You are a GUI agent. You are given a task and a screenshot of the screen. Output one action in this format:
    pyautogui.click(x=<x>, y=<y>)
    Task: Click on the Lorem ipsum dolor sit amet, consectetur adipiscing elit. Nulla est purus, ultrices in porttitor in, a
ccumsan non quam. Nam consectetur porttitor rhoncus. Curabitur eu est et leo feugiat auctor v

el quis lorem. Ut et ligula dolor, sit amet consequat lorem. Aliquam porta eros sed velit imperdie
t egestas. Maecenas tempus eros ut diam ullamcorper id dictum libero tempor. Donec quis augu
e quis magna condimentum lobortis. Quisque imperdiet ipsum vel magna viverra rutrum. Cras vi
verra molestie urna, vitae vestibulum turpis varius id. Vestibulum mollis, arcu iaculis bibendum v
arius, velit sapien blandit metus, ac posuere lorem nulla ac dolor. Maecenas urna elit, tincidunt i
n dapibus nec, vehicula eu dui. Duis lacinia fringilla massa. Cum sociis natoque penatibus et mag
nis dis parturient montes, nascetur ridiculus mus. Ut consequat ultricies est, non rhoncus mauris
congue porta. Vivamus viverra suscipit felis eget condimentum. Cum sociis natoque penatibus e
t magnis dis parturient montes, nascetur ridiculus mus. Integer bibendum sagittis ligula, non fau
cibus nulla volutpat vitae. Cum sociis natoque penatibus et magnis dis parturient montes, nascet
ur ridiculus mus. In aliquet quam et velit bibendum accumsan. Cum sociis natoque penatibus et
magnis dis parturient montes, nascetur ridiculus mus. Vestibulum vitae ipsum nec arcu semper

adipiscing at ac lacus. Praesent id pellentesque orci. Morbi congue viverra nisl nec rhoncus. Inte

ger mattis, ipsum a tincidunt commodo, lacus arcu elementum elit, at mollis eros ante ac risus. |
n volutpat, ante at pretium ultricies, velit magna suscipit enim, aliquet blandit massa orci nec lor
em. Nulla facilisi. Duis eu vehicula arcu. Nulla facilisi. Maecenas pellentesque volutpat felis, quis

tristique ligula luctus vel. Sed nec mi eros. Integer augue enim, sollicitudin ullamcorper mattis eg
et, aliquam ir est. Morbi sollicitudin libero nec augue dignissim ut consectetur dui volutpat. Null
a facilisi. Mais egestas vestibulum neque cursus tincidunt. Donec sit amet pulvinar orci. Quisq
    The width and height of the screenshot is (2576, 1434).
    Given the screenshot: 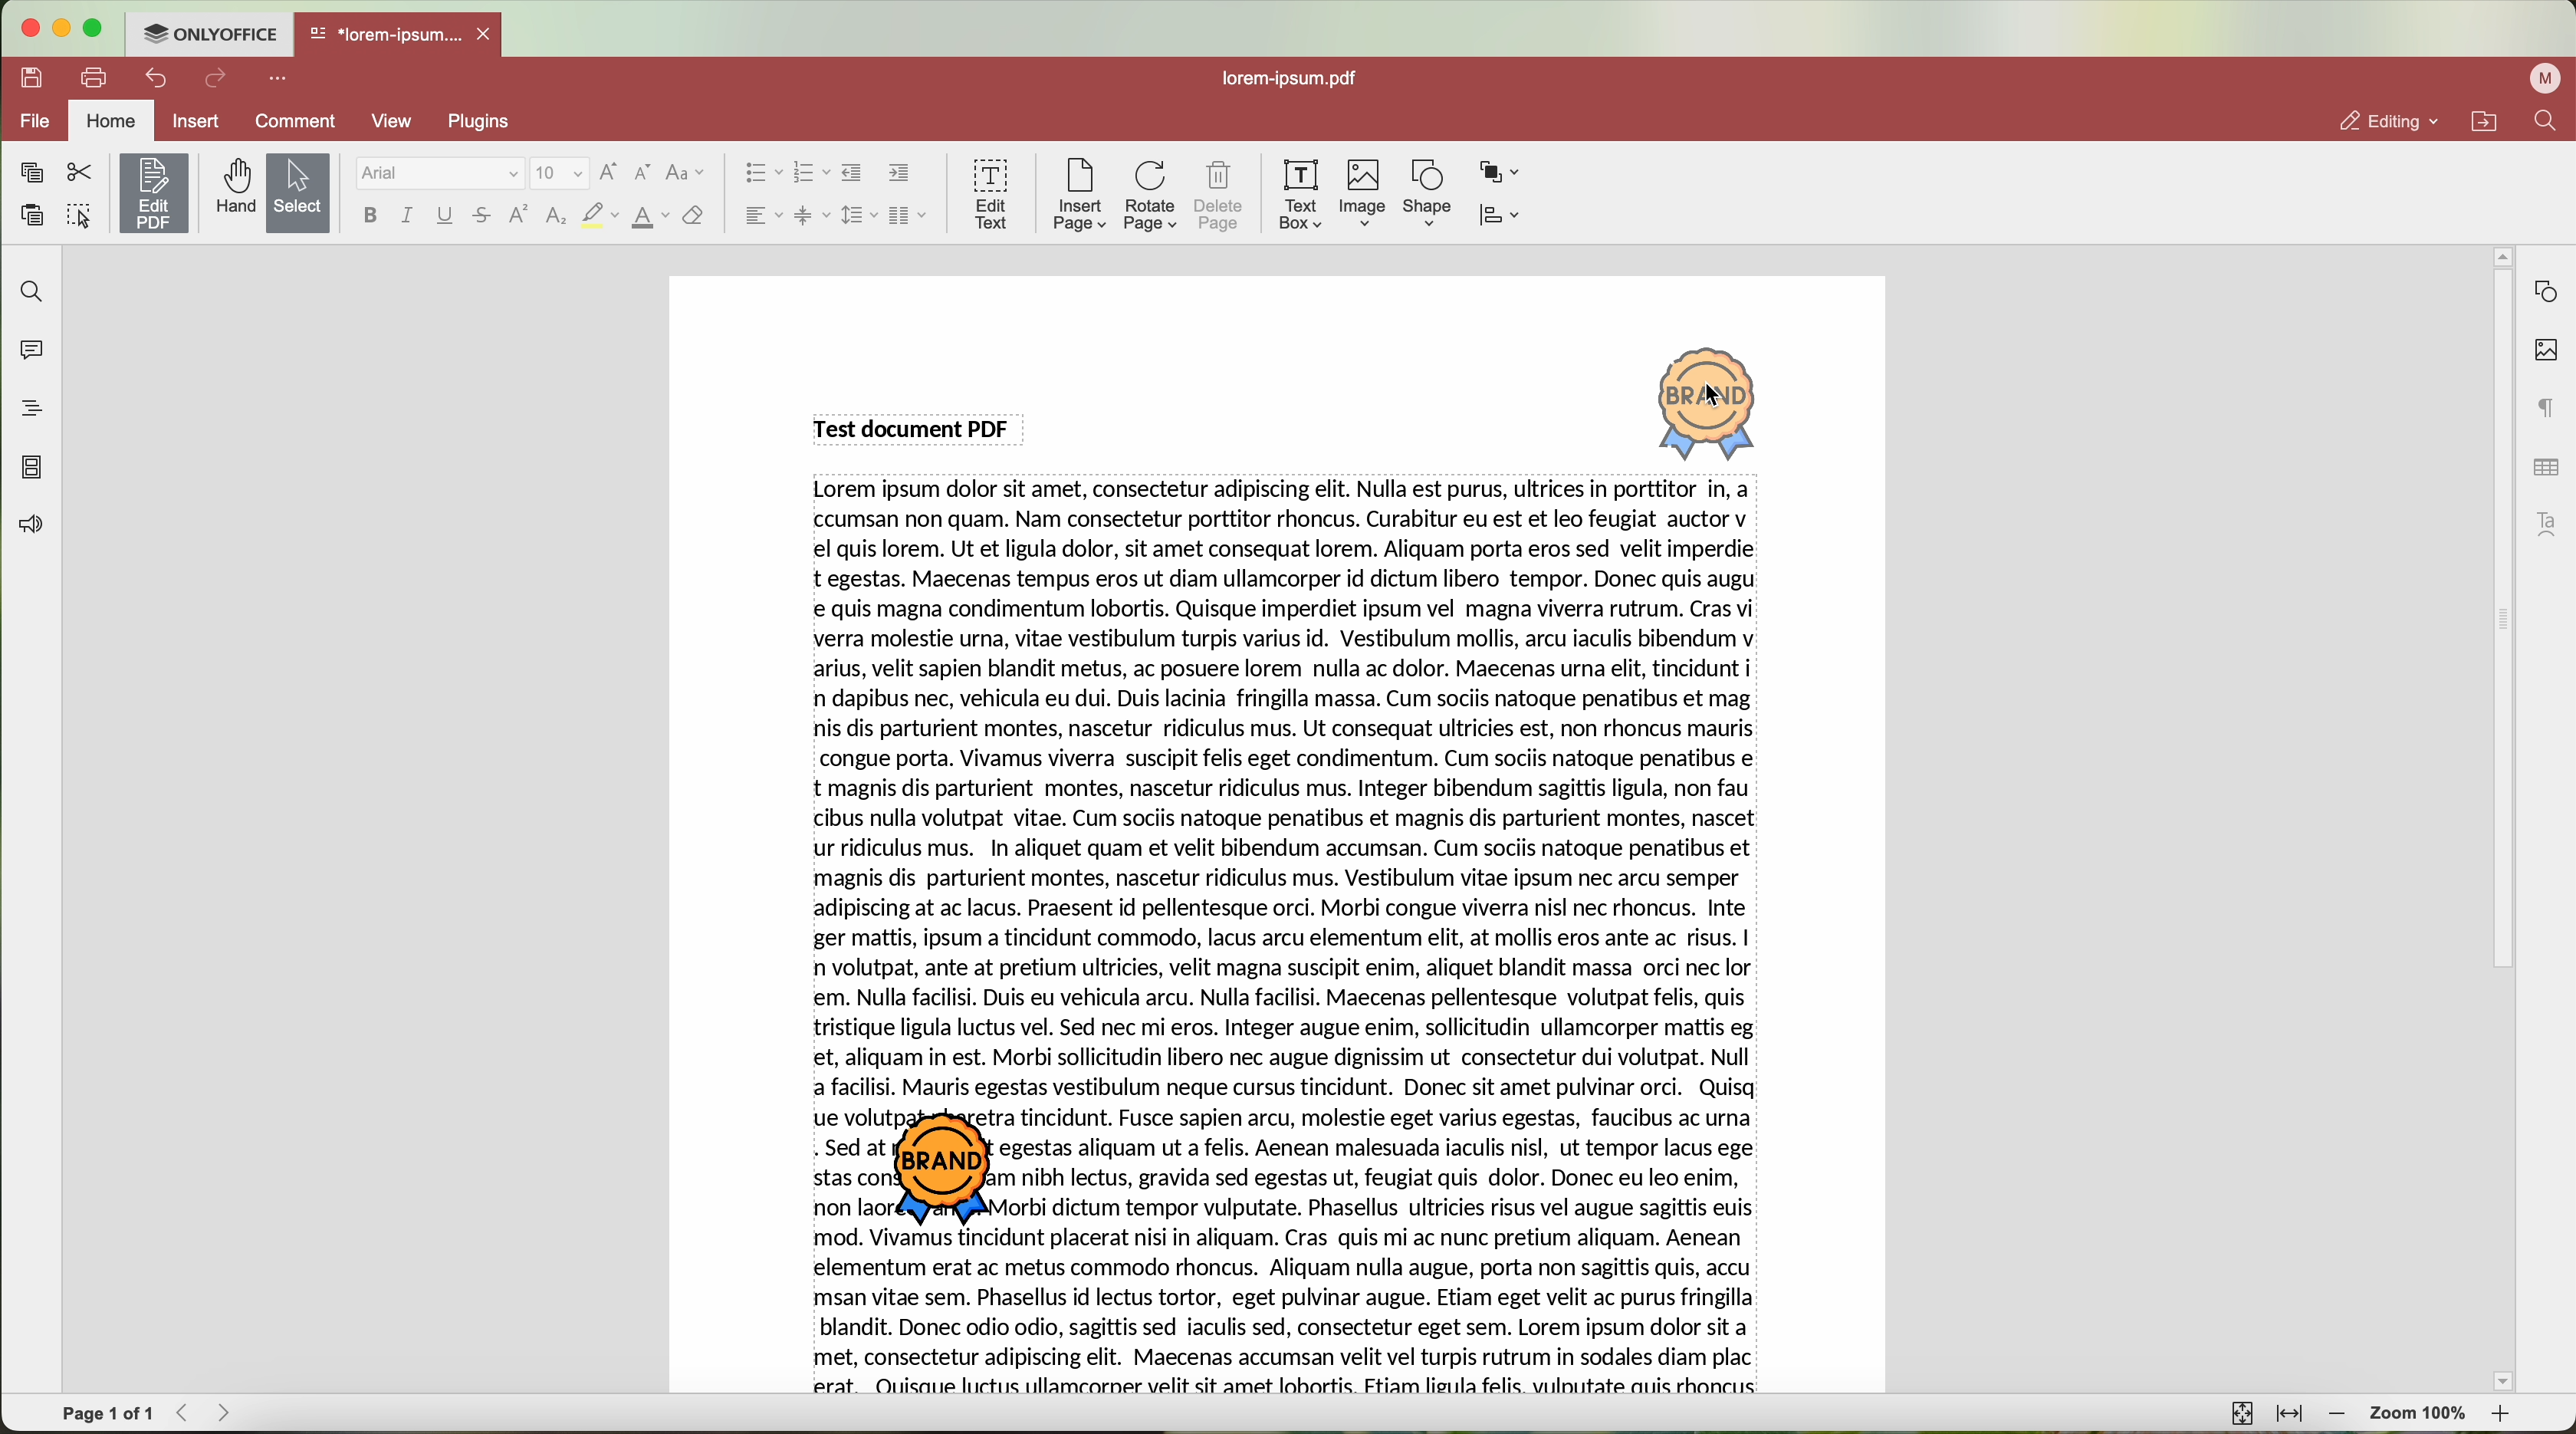 What is the action you would take?
    pyautogui.click(x=1290, y=791)
    